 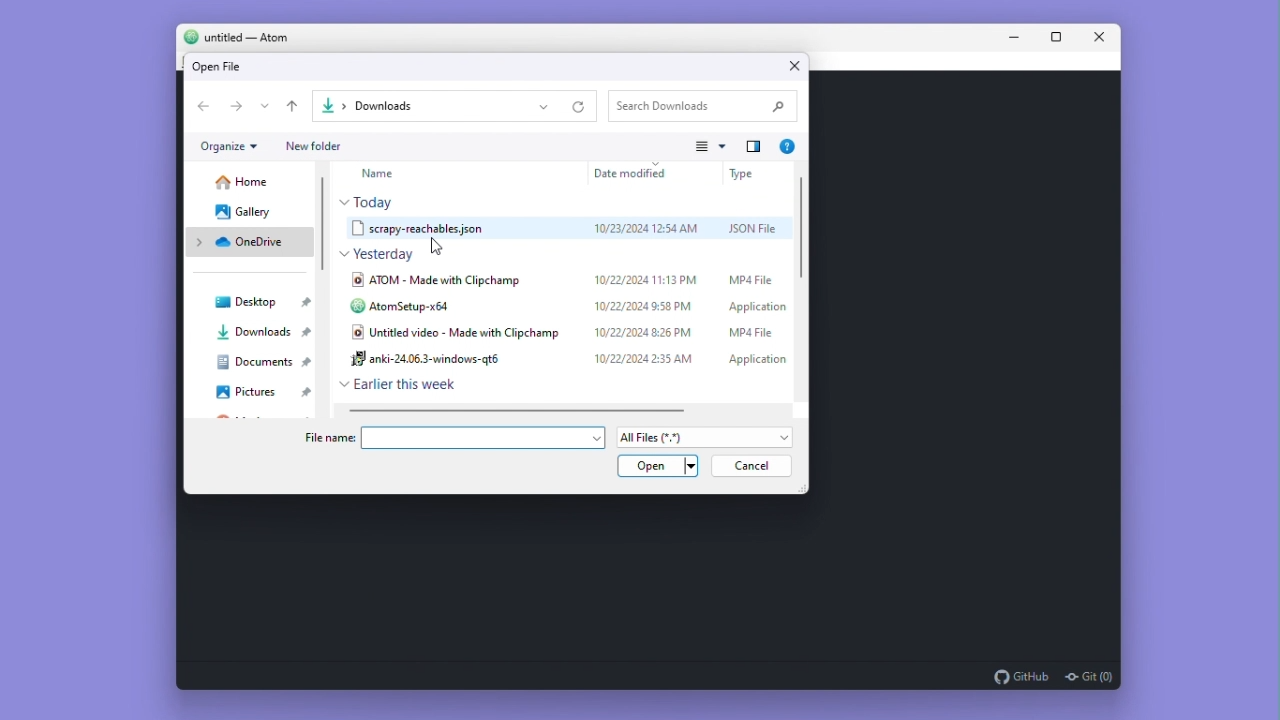 What do you see at coordinates (659, 465) in the screenshot?
I see `Open` at bounding box center [659, 465].